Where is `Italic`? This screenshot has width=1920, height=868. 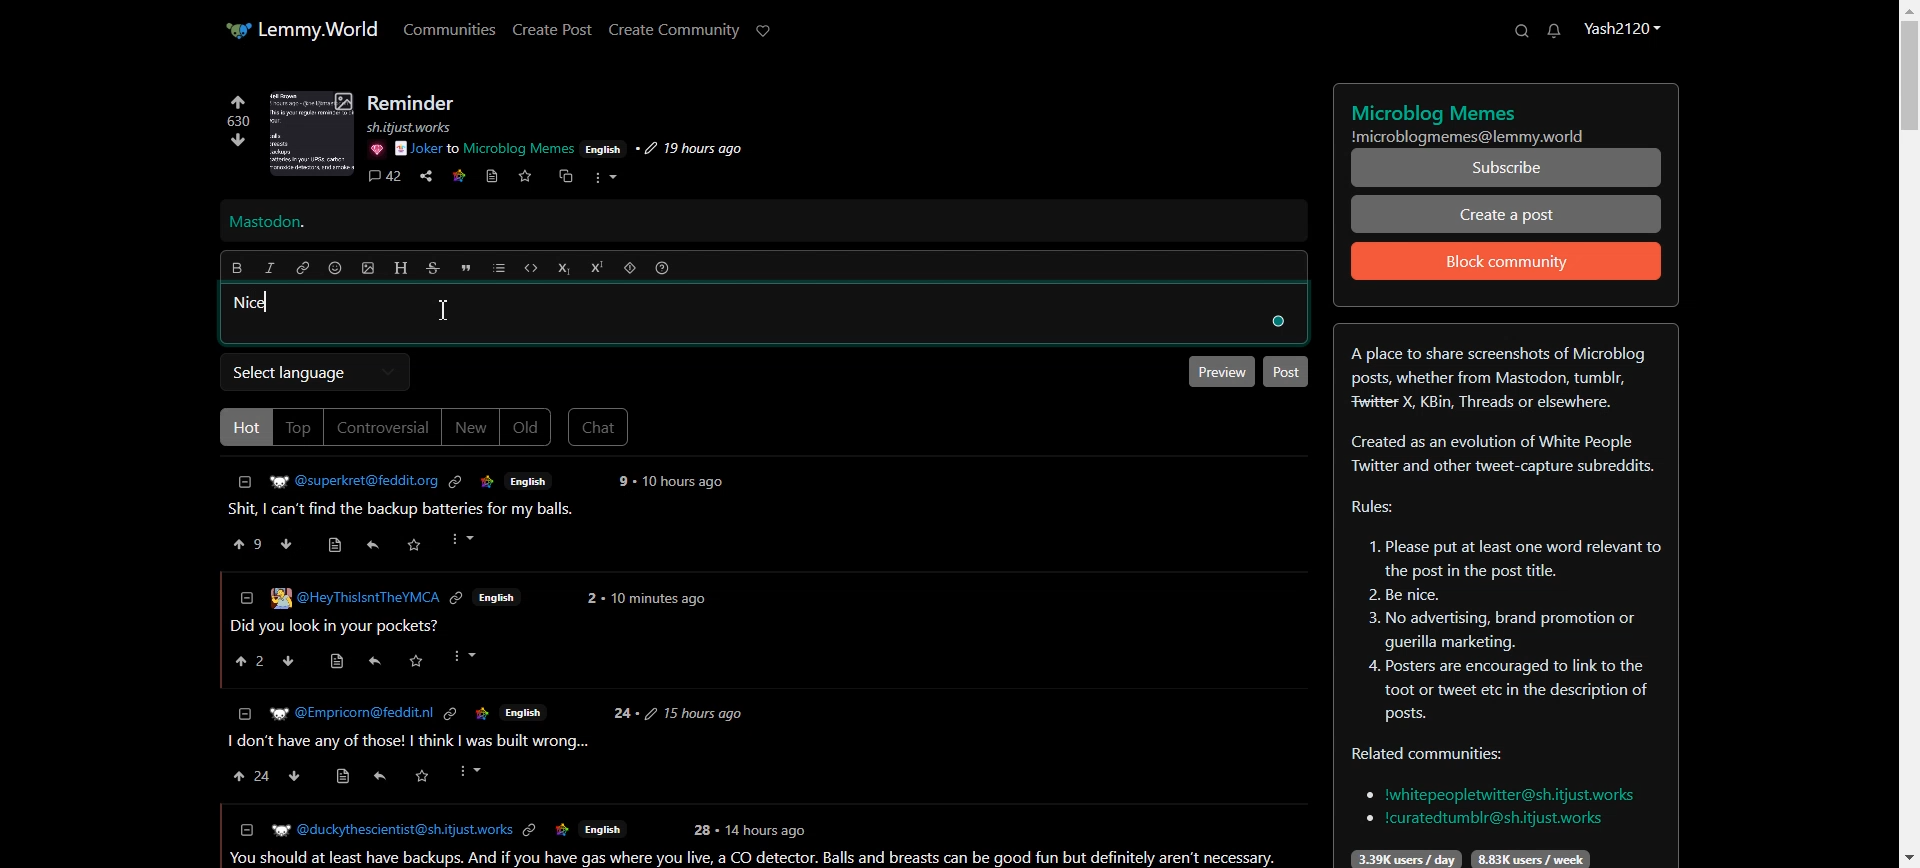
Italic is located at coordinates (270, 268).